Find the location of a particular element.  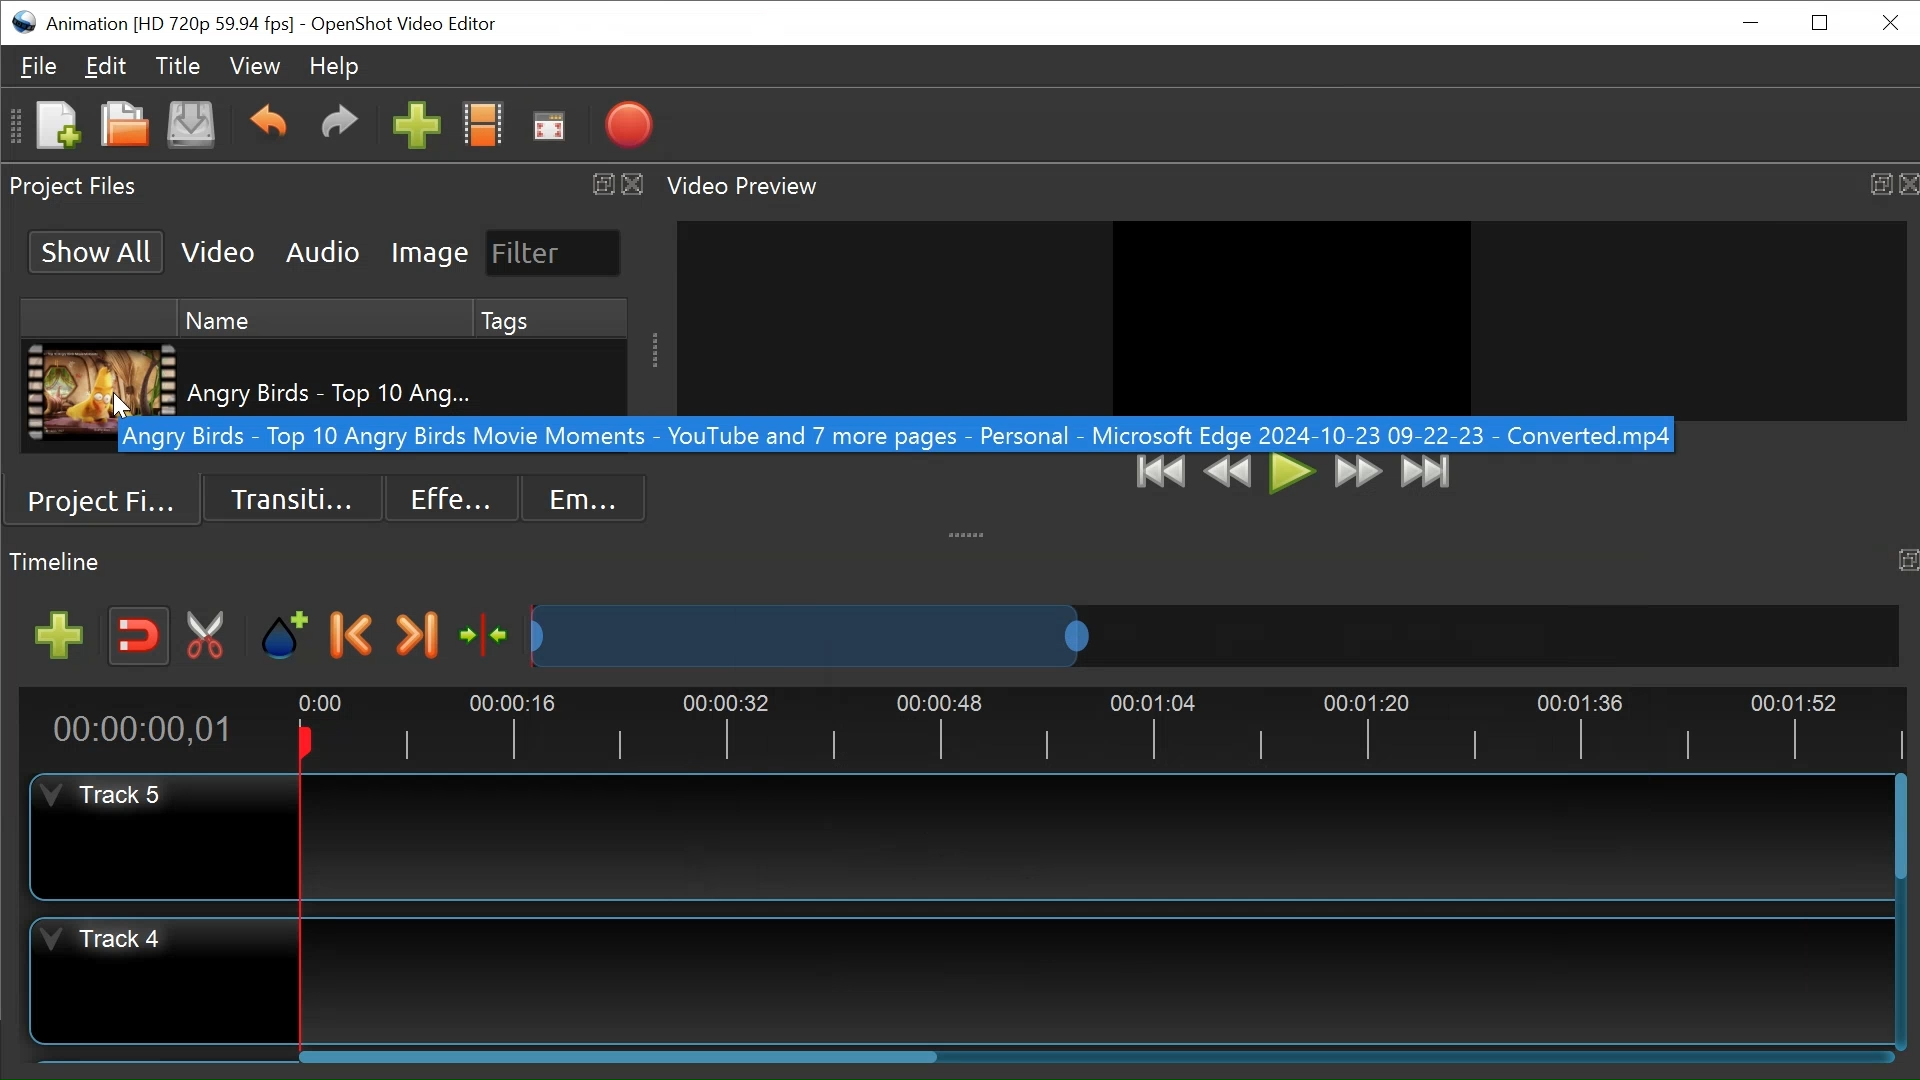

Undo is located at coordinates (267, 123).